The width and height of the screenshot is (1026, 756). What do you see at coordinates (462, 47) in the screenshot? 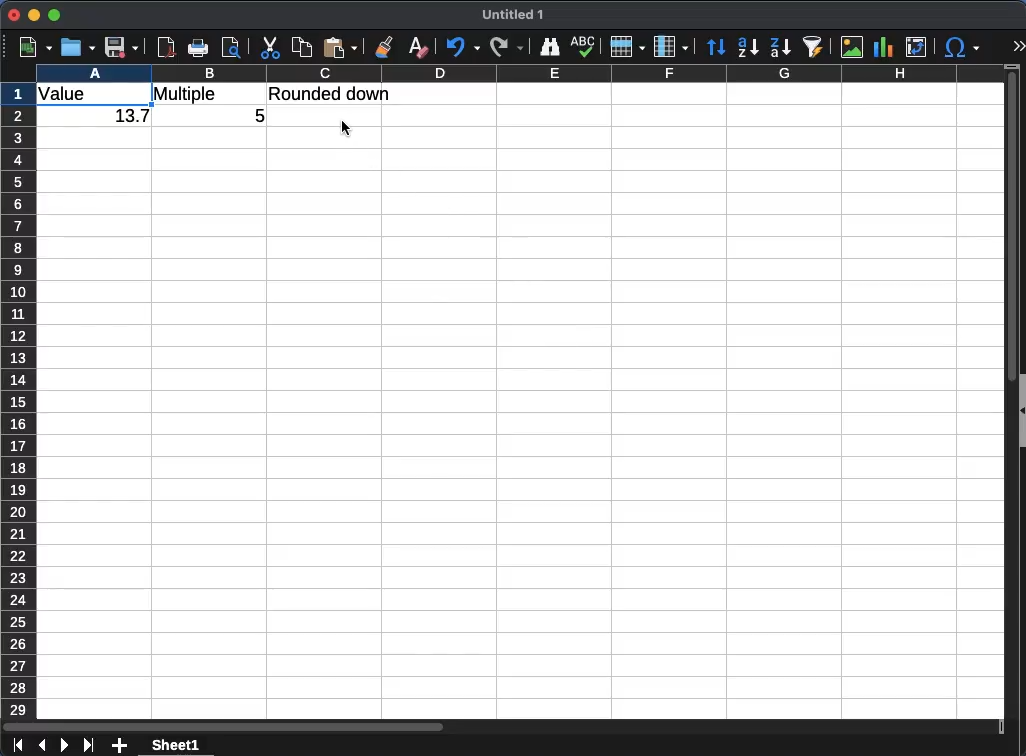
I see `undo` at bounding box center [462, 47].